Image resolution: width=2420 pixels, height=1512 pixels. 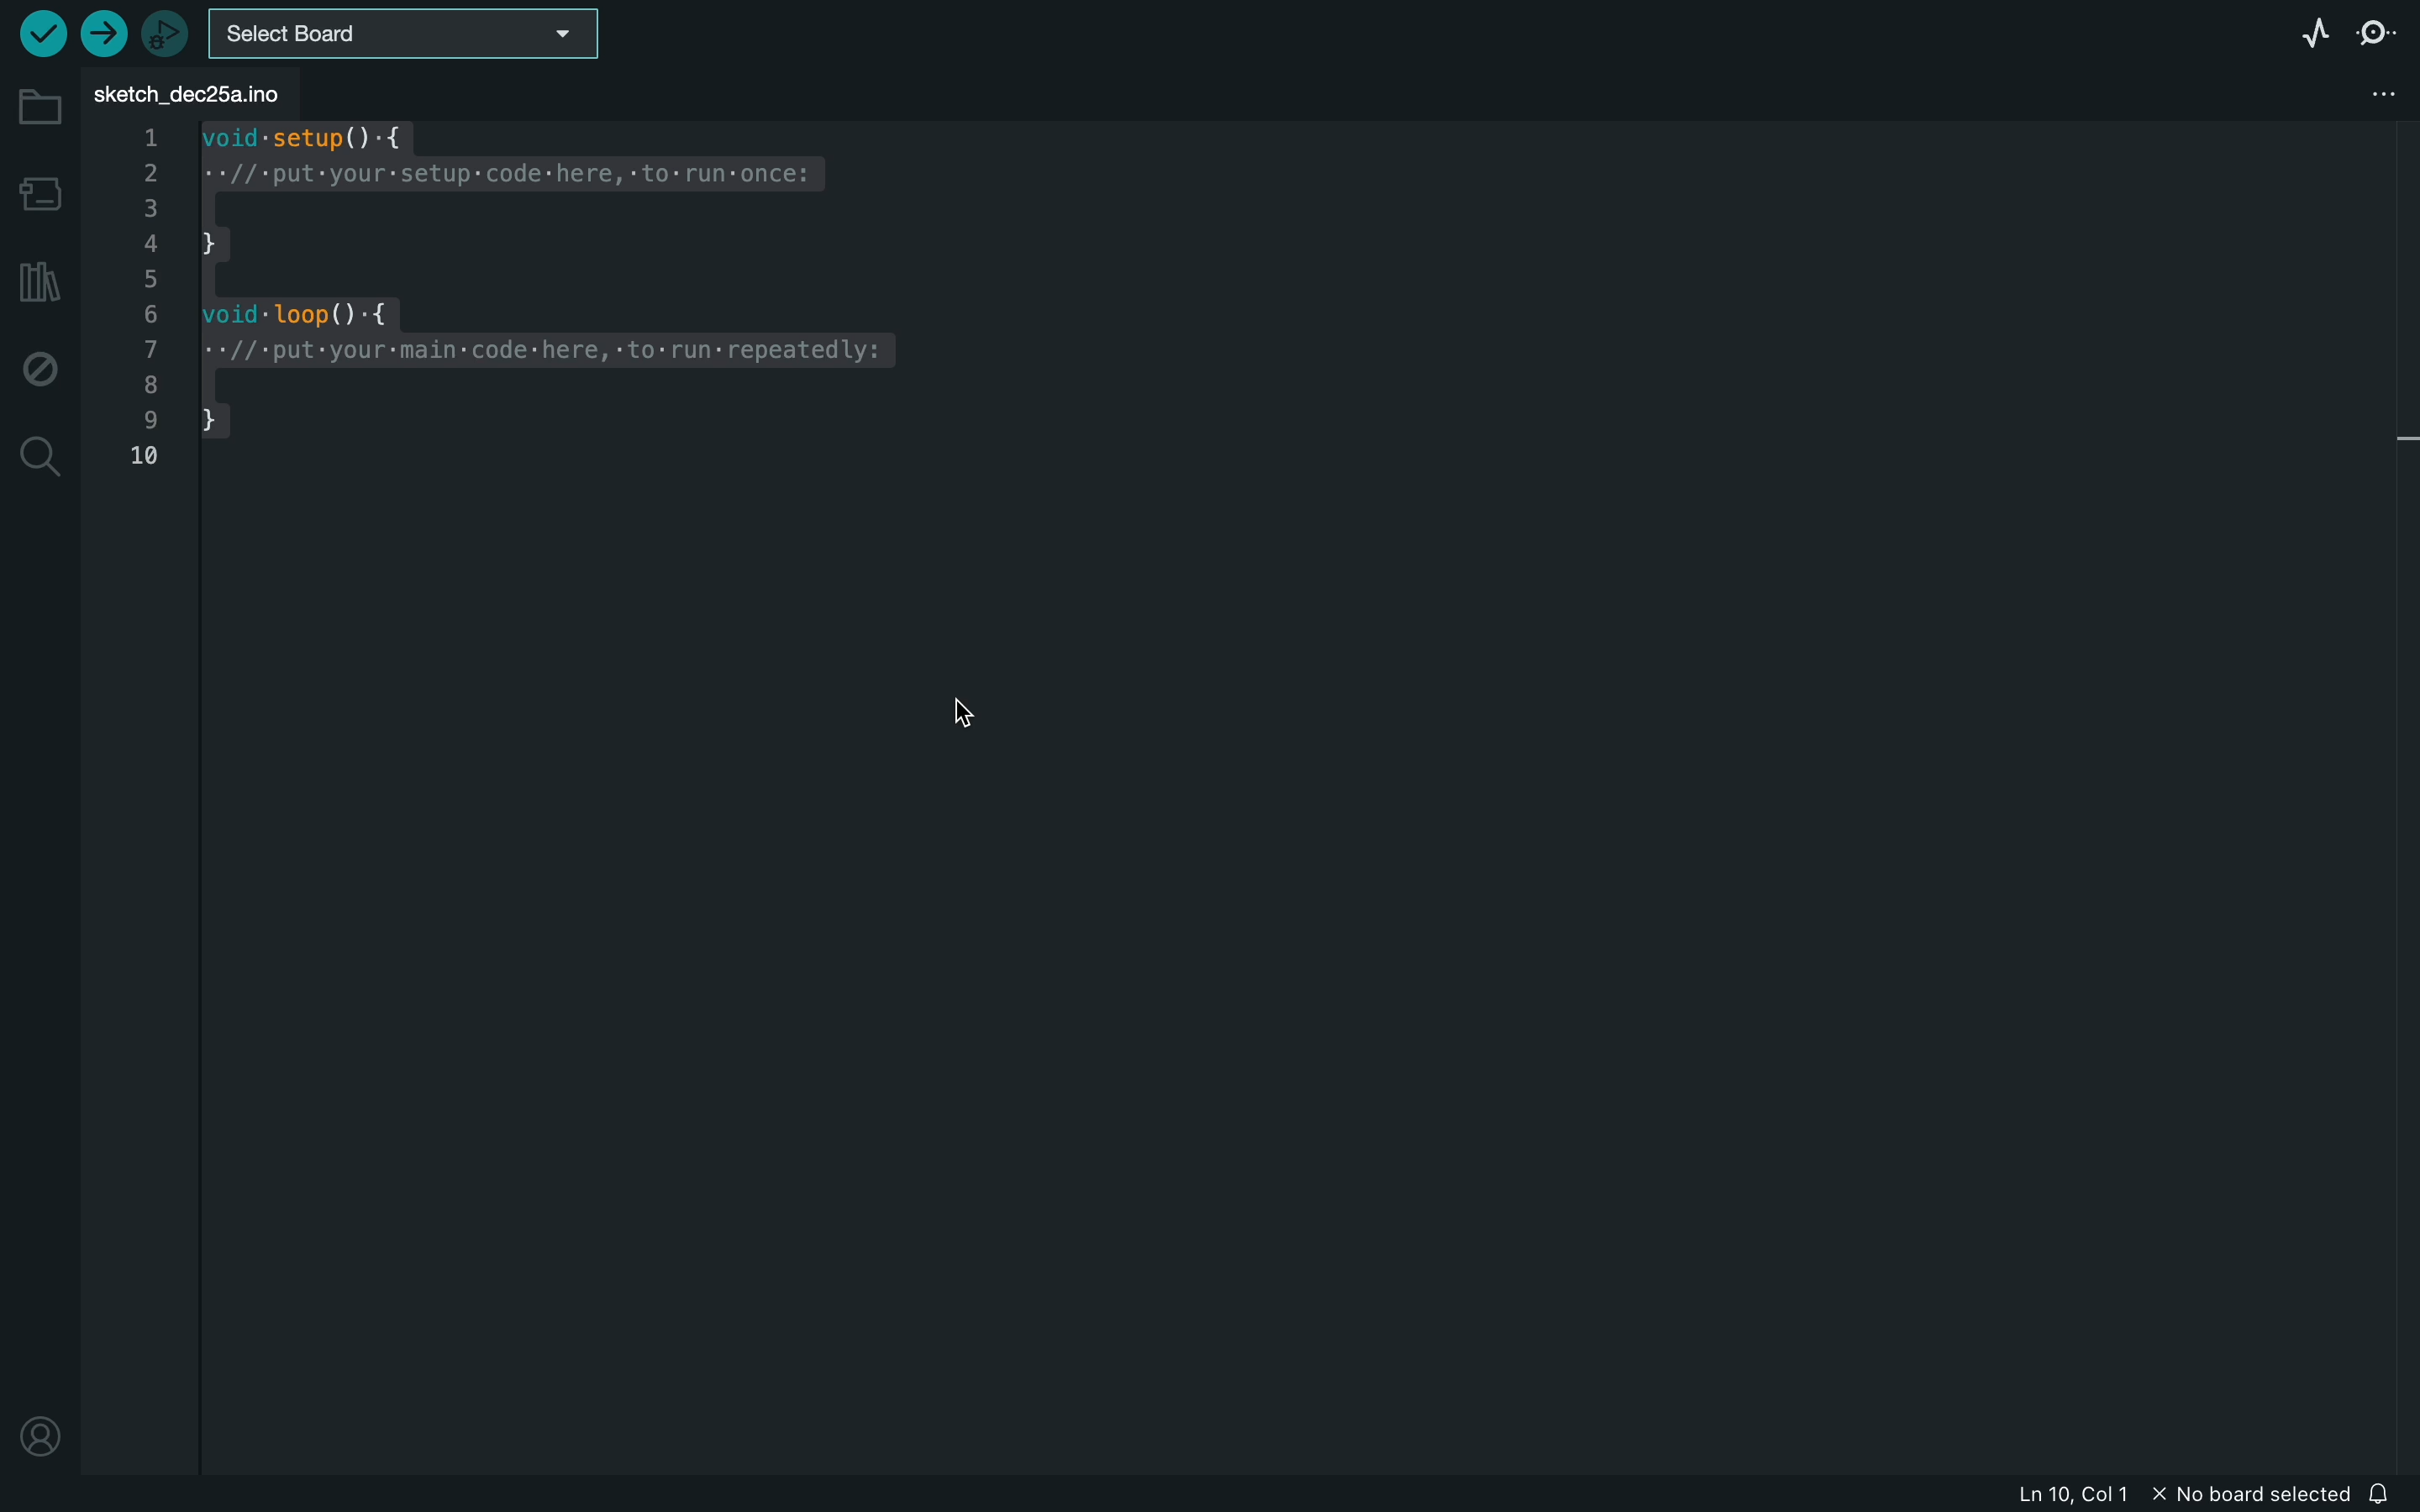 What do you see at coordinates (2360, 92) in the screenshot?
I see `file  setting` at bounding box center [2360, 92].